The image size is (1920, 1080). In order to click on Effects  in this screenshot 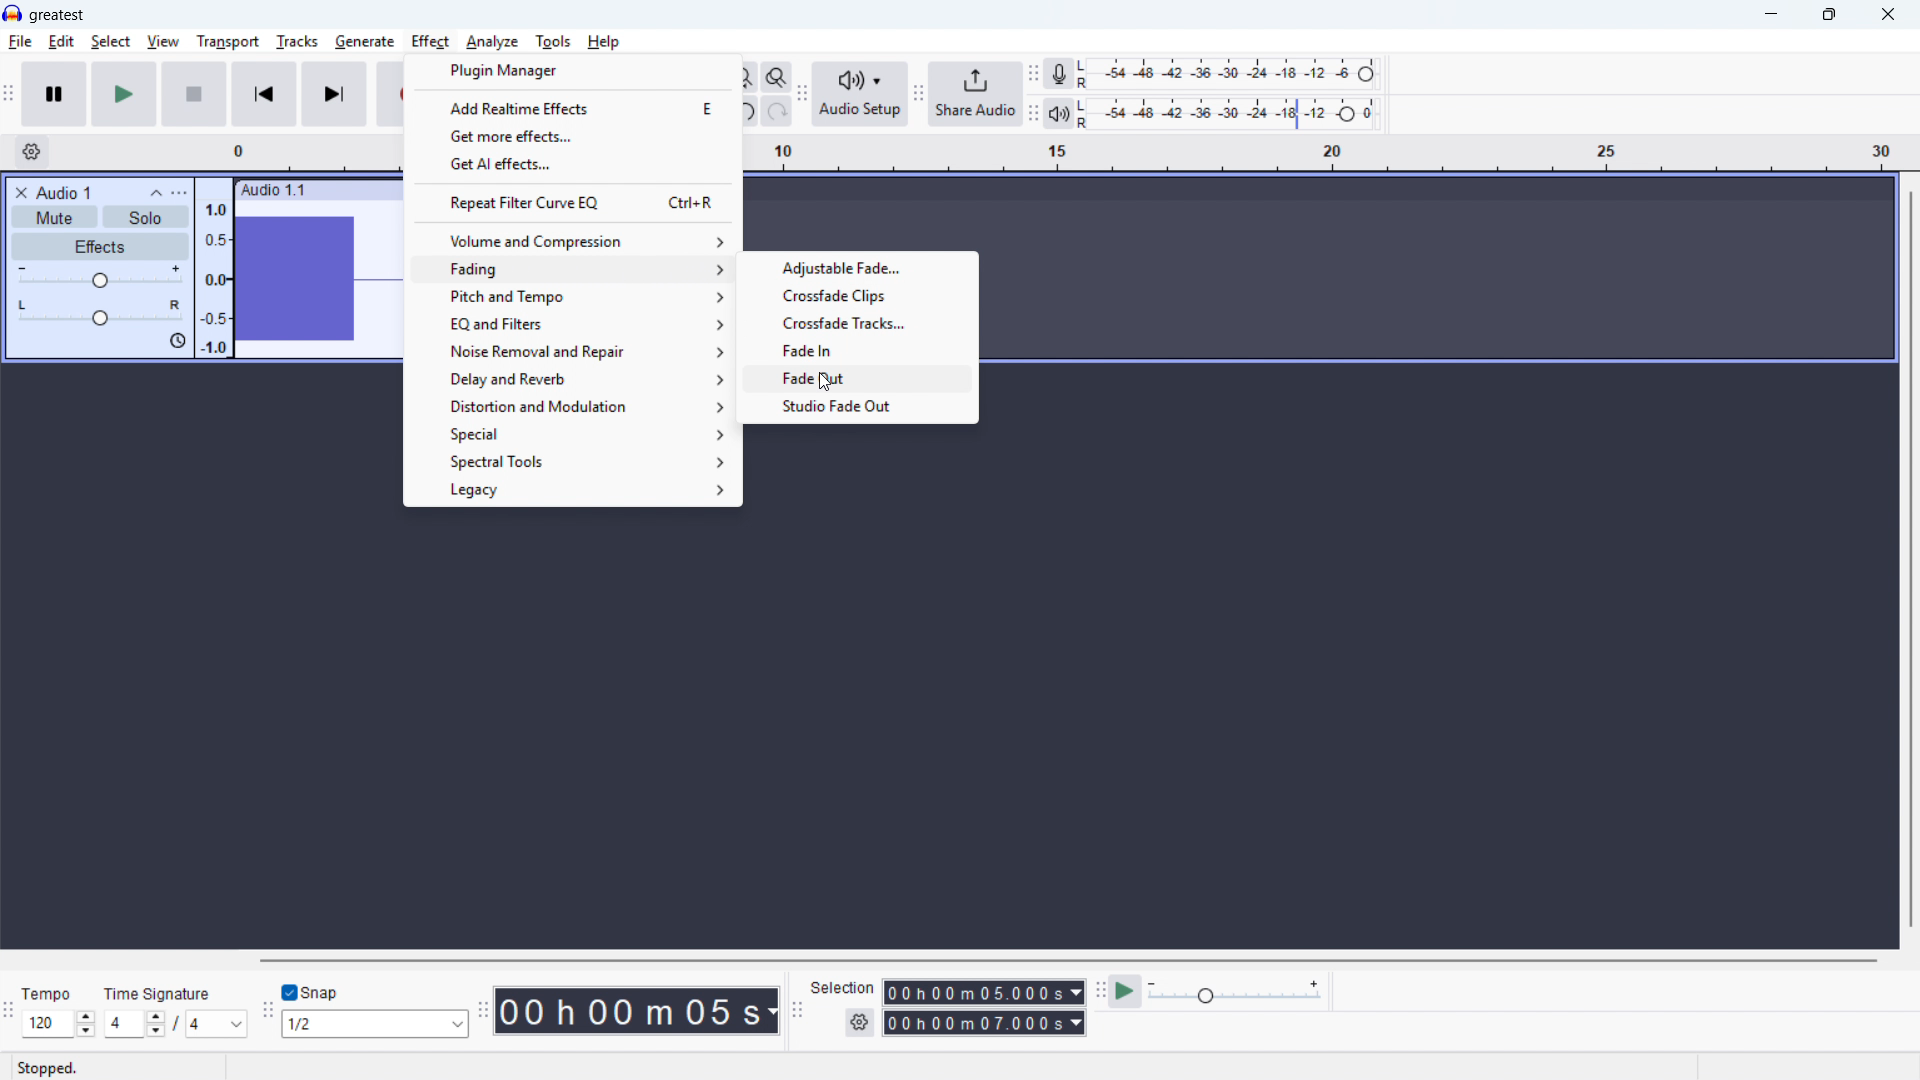, I will do `click(101, 247)`.